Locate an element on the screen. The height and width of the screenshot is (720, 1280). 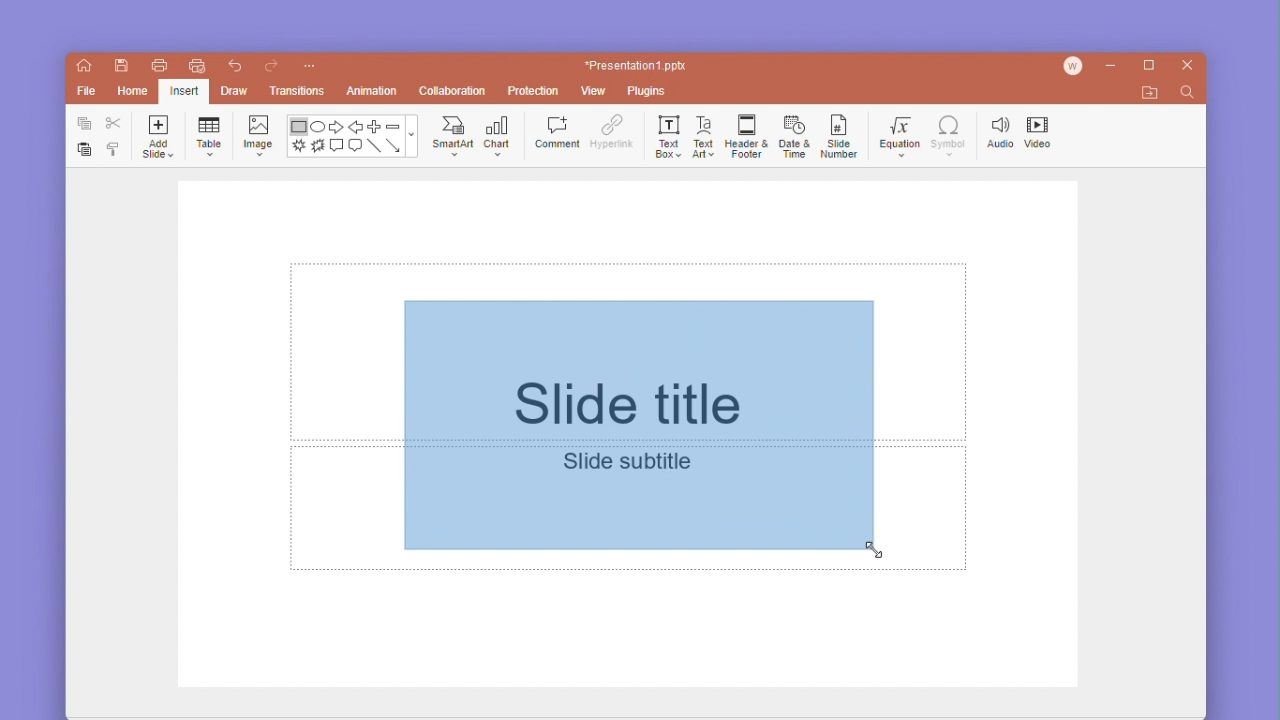
cut is located at coordinates (110, 125).